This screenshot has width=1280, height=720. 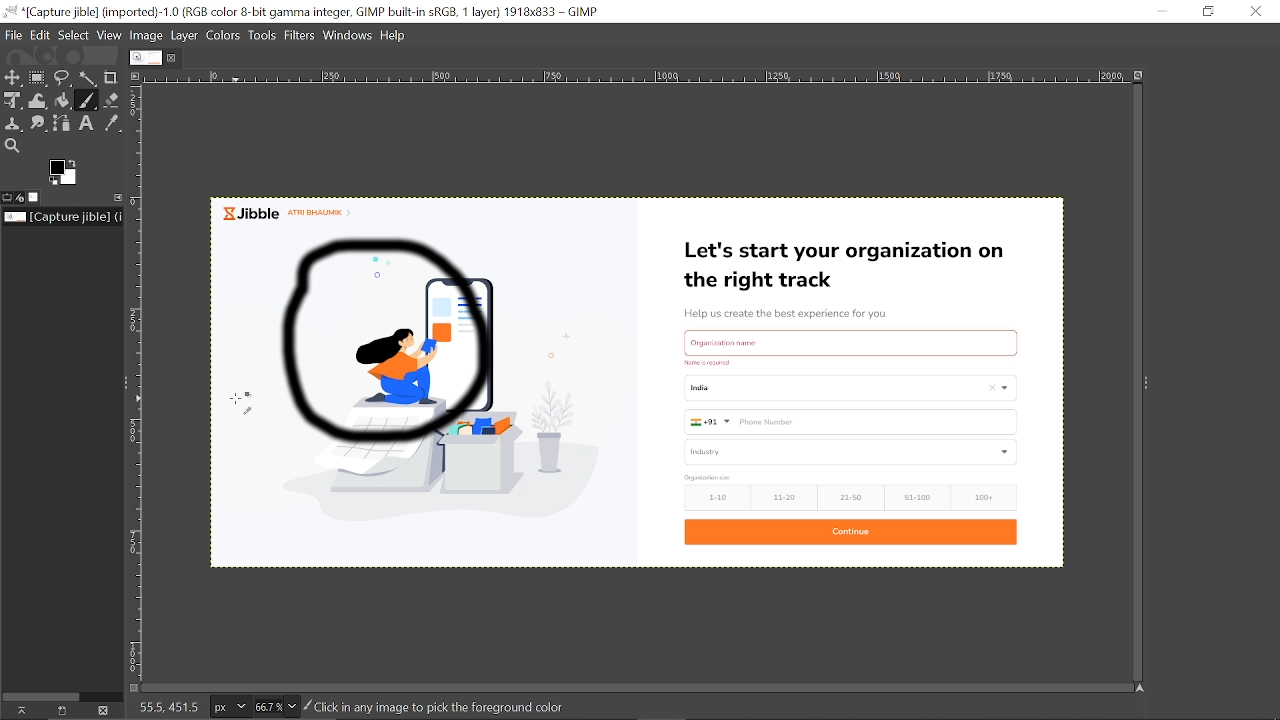 What do you see at coordinates (639, 78) in the screenshot?
I see `Scale` at bounding box center [639, 78].